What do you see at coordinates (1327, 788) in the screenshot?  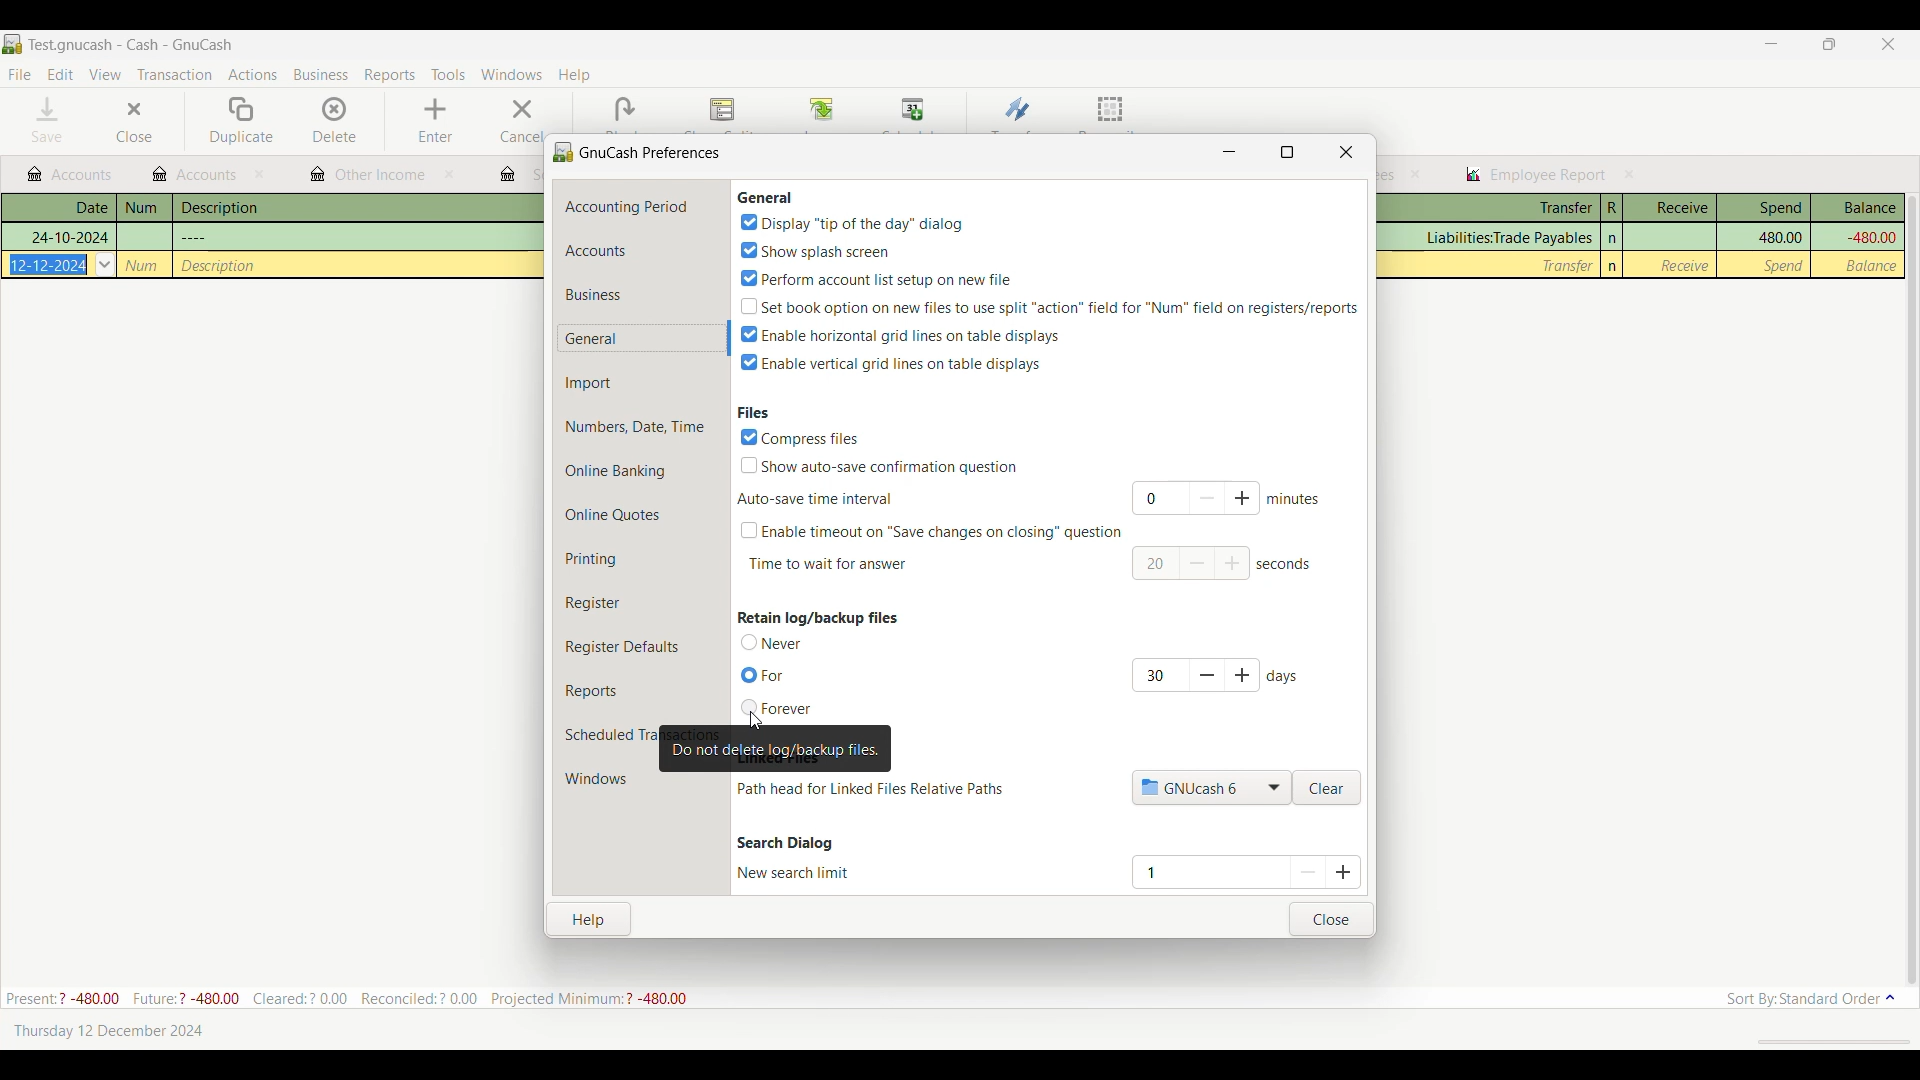 I see `Clear` at bounding box center [1327, 788].